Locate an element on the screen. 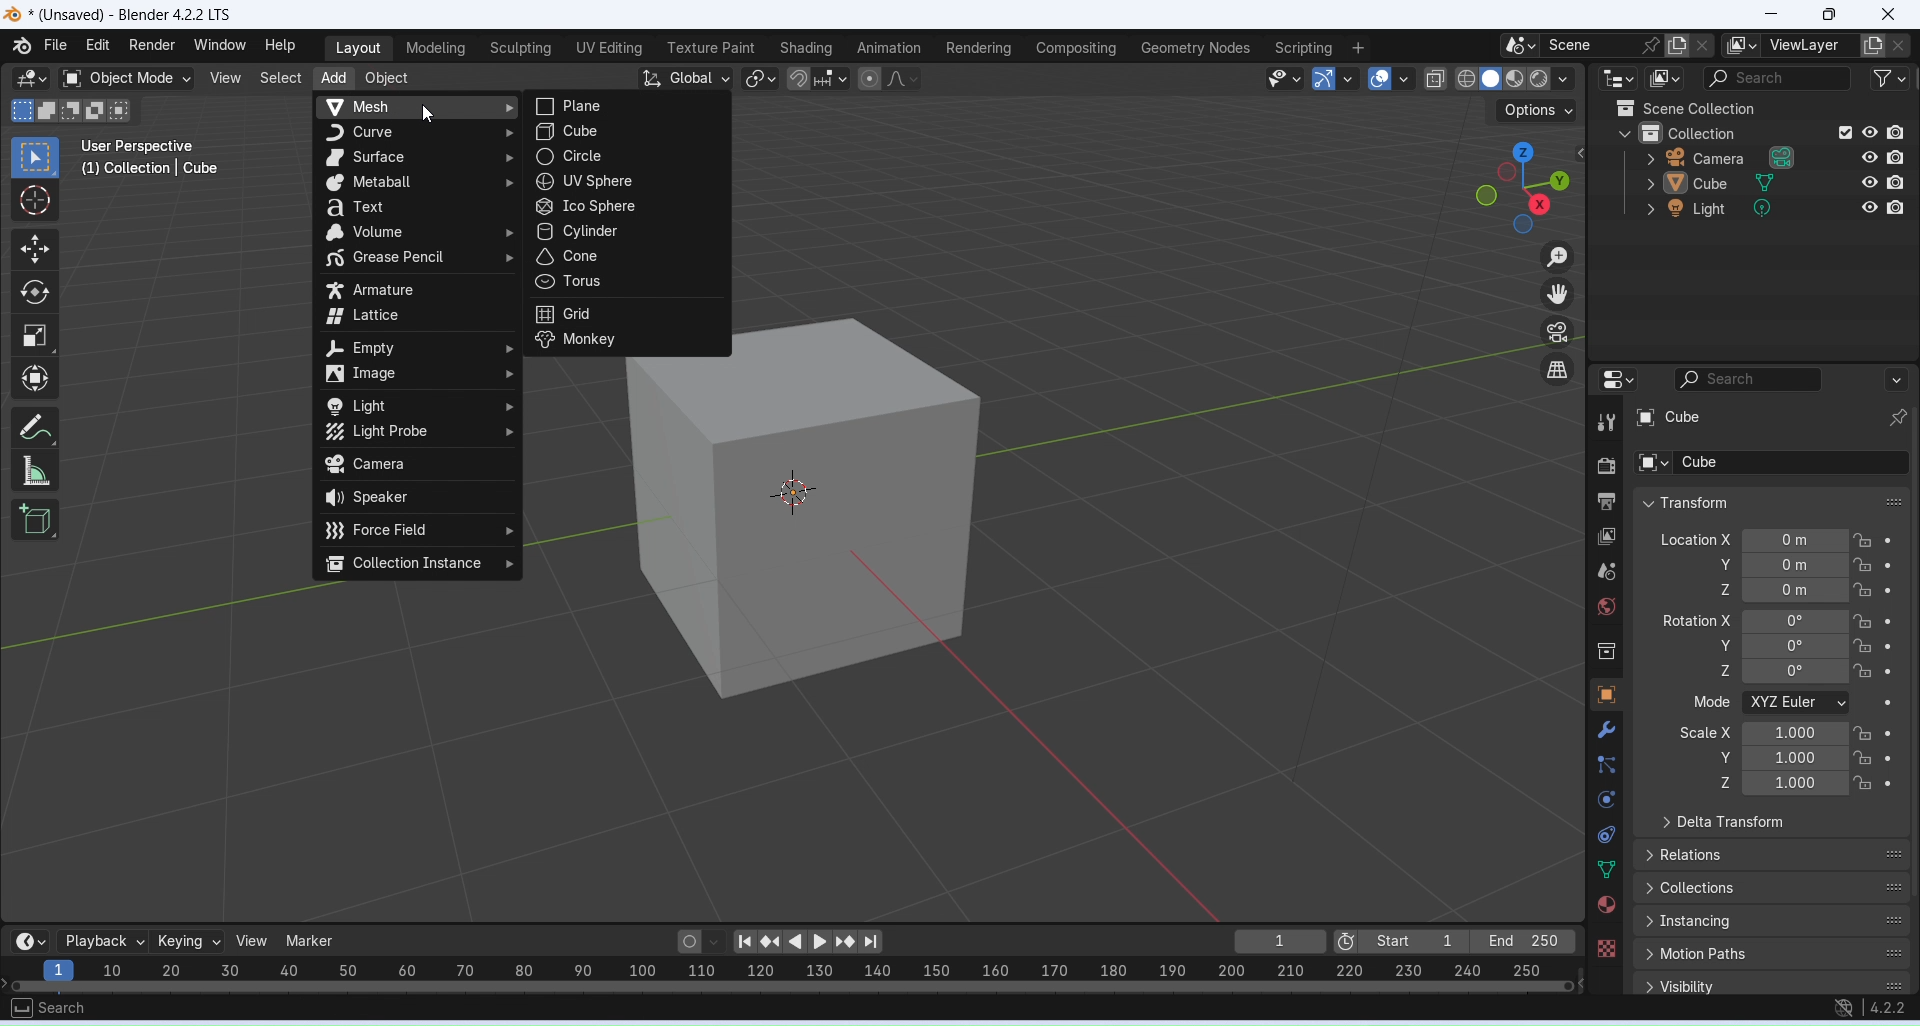 The image size is (1920, 1026). Relations is located at coordinates (1774, 854).